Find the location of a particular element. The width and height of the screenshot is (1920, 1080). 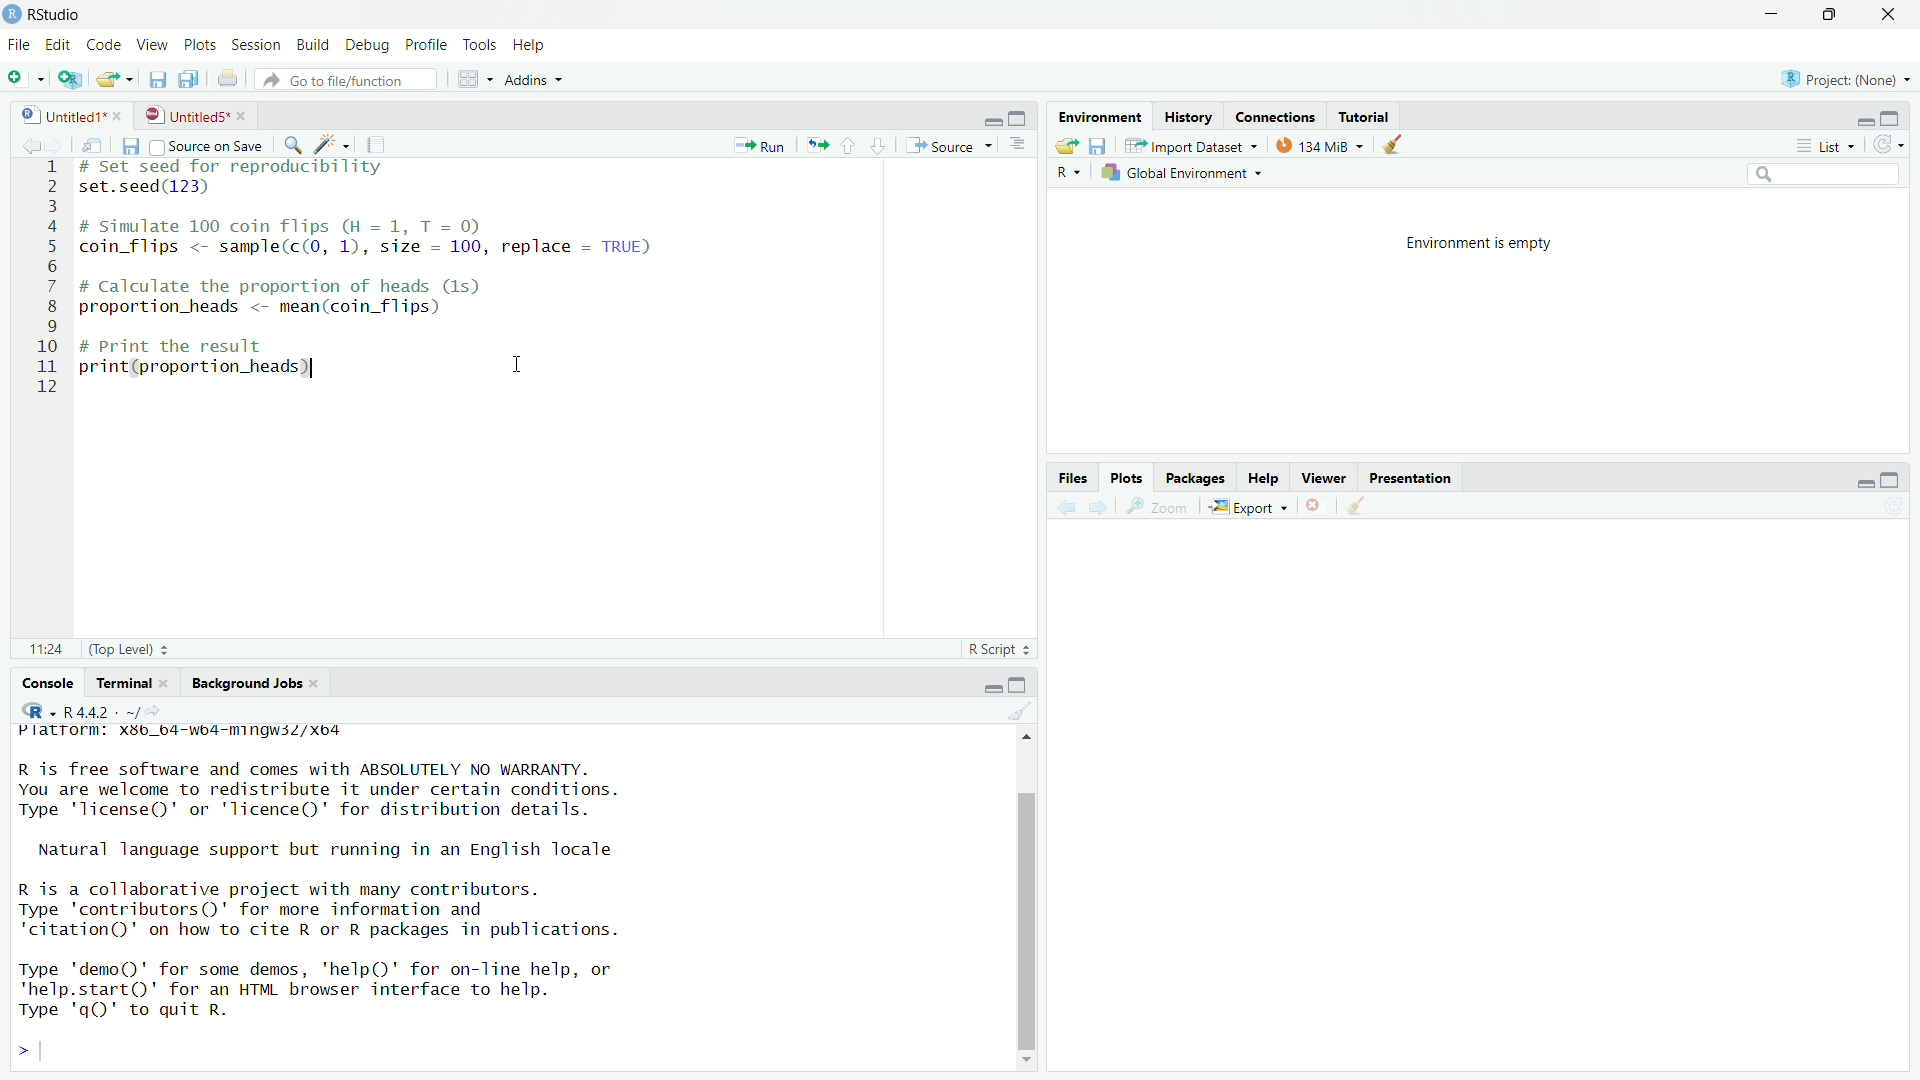

serial number is located at coordinates (46, 284).